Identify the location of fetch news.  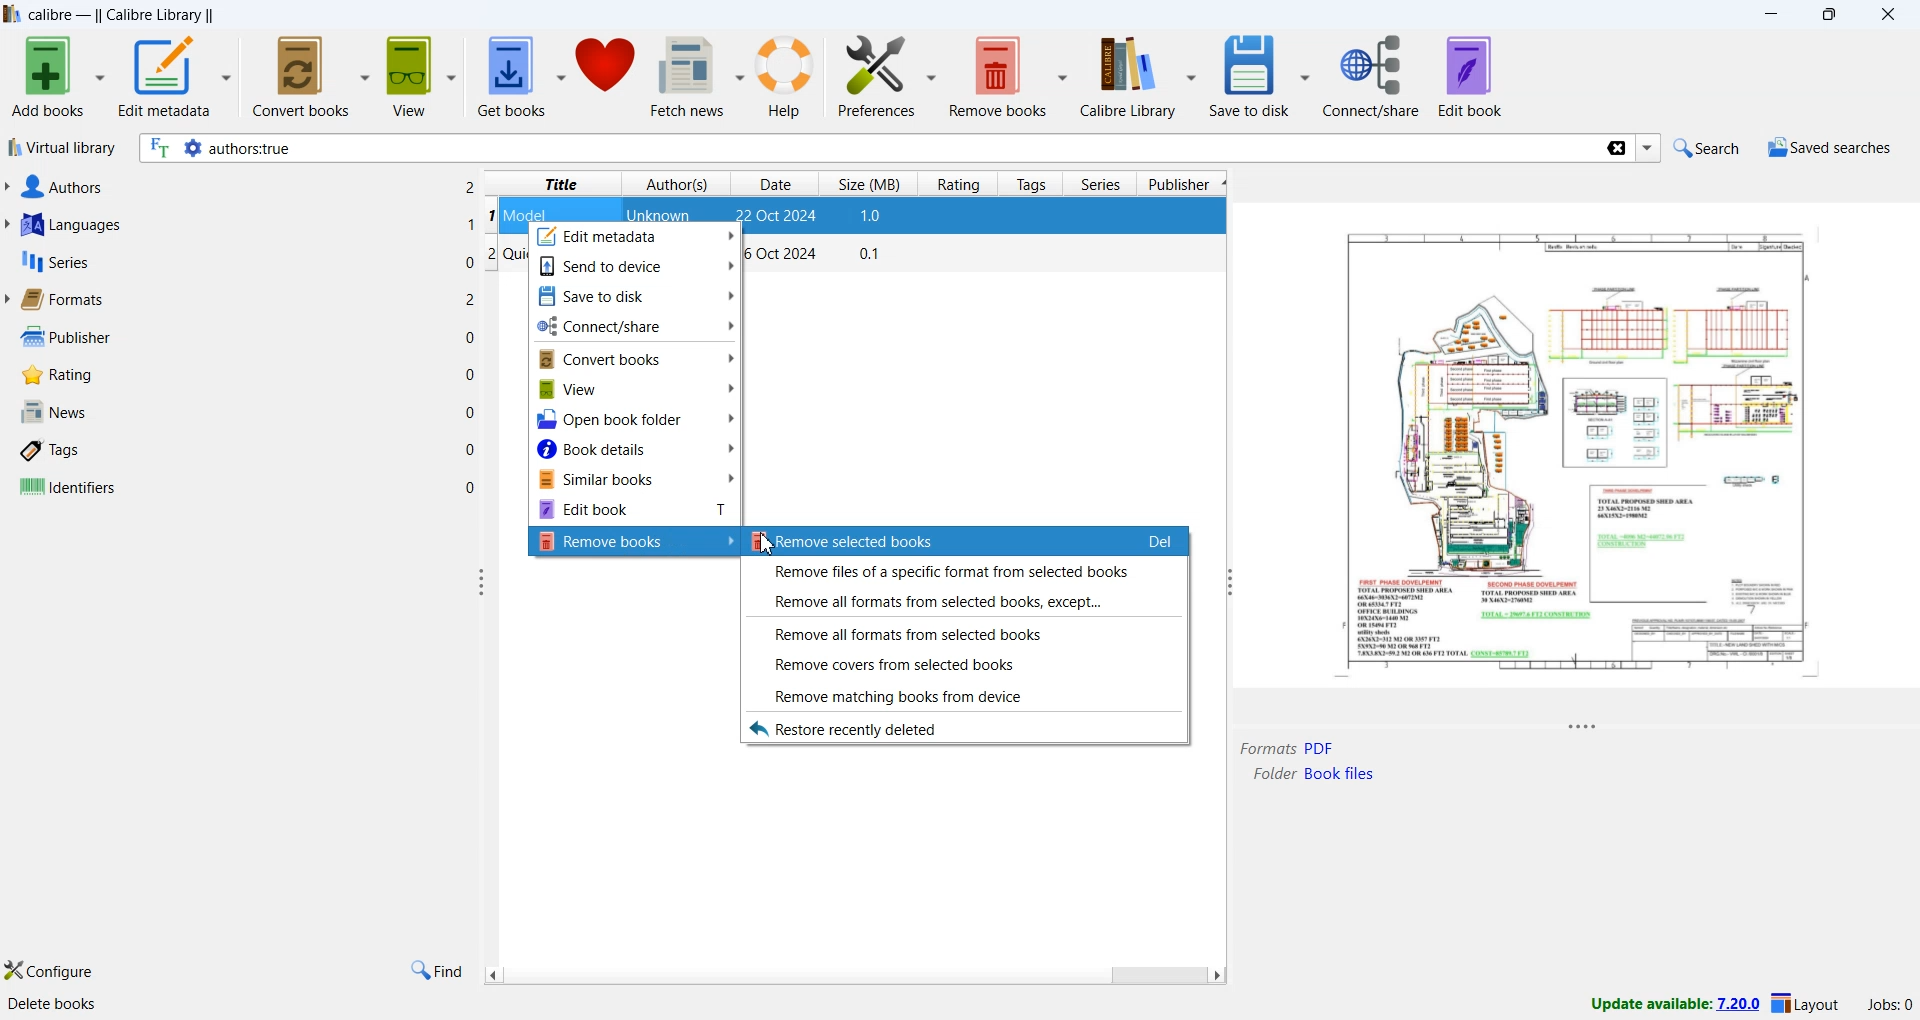
(700, 80).